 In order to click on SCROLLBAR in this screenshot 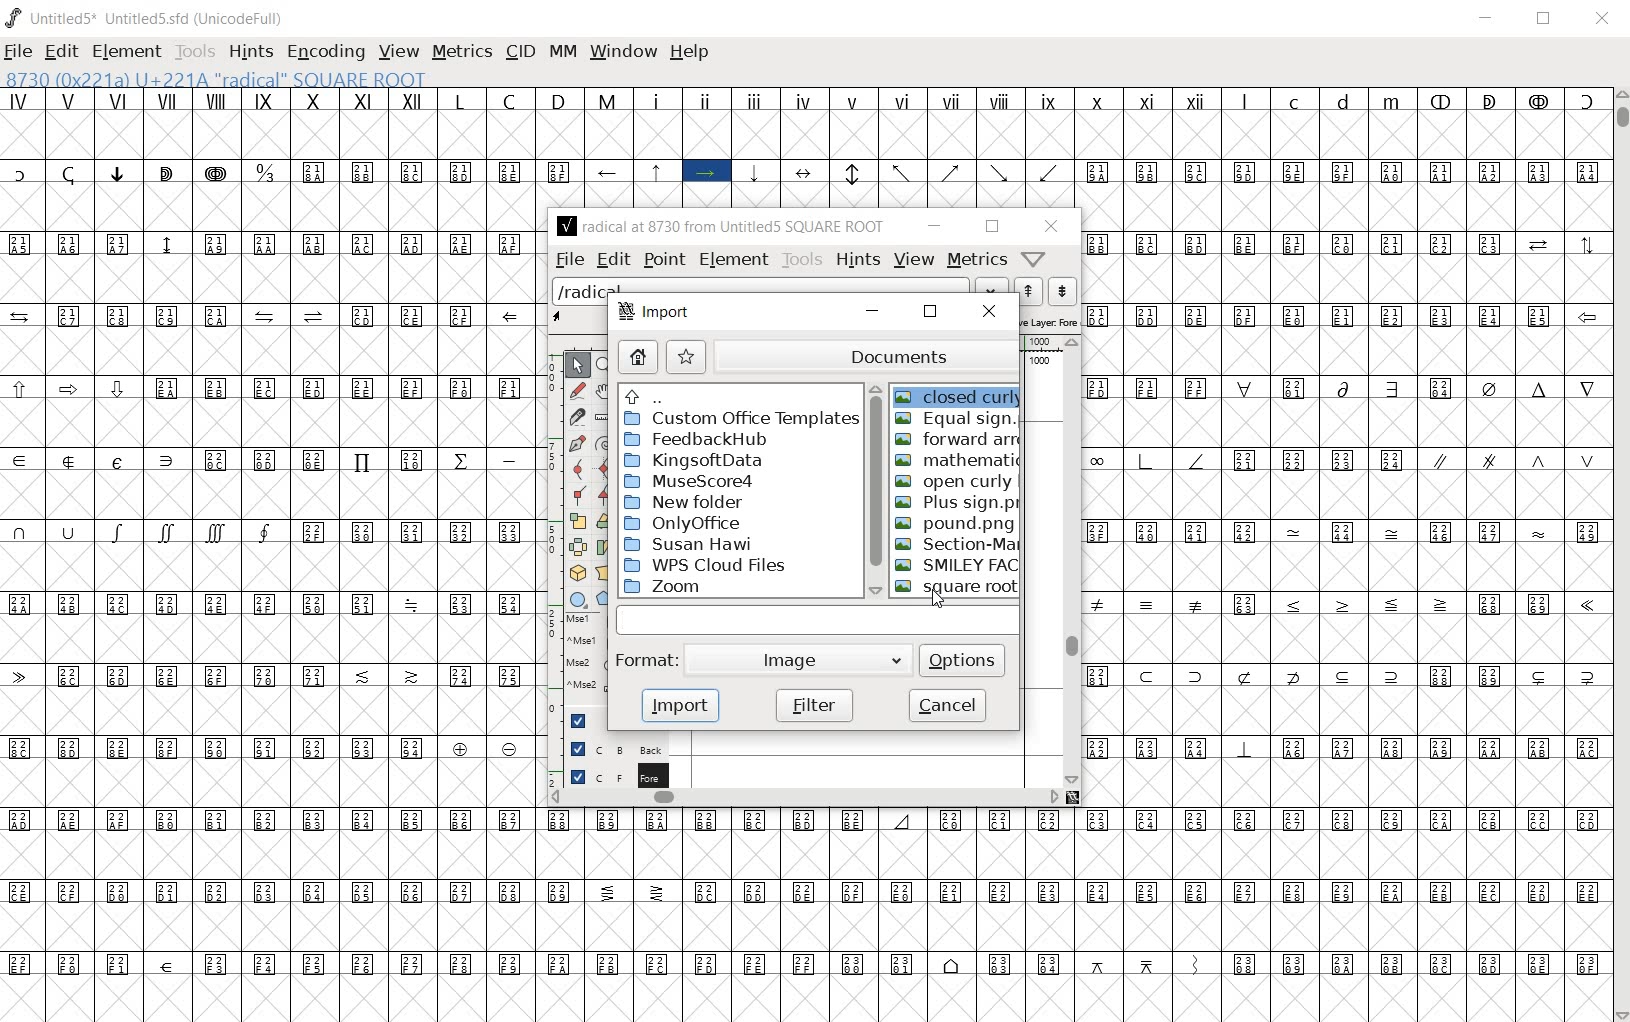, I will do `click(1620, 554)`.